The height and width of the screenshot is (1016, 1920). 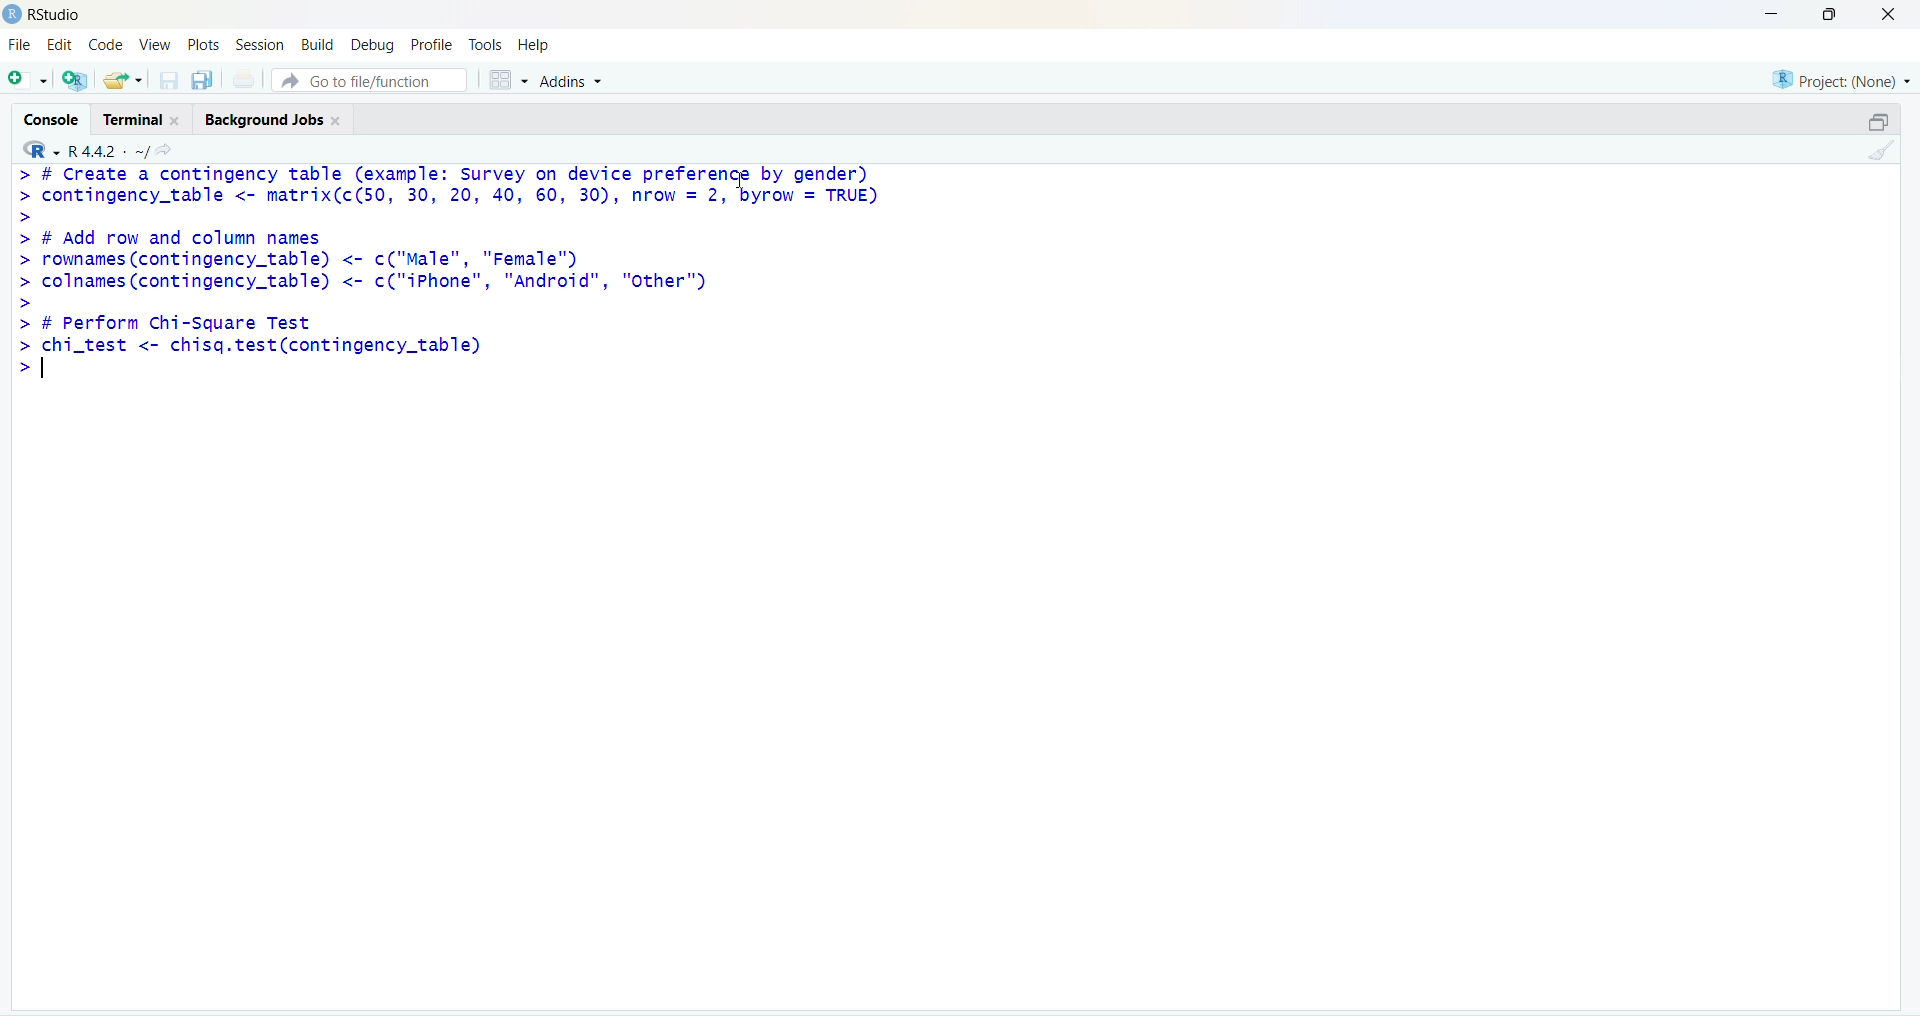 What do you see at coordinates (14, 15) in the screenshot?
I see `logo` at bounding box center [14, 15].